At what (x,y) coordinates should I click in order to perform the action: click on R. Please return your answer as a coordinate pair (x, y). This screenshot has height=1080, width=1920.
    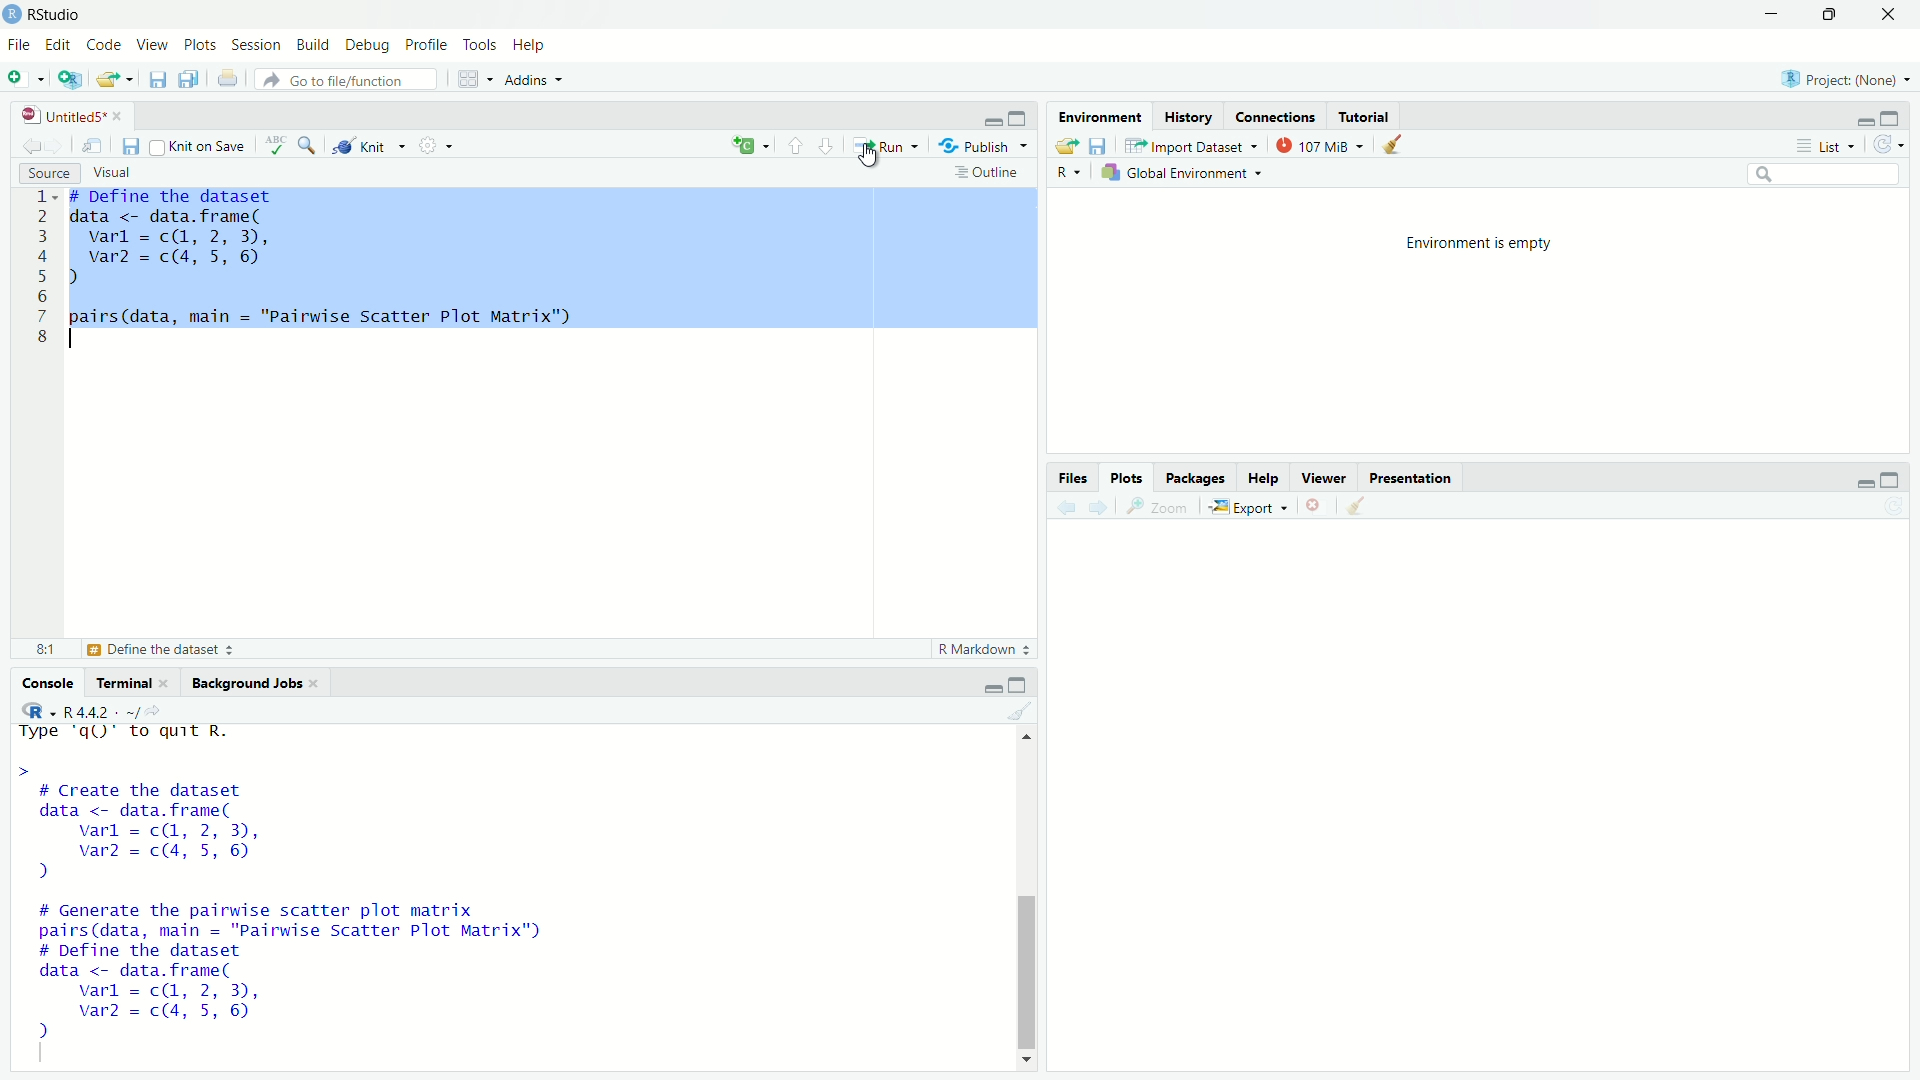
    Looking at the image, I should click on (1067, 173).